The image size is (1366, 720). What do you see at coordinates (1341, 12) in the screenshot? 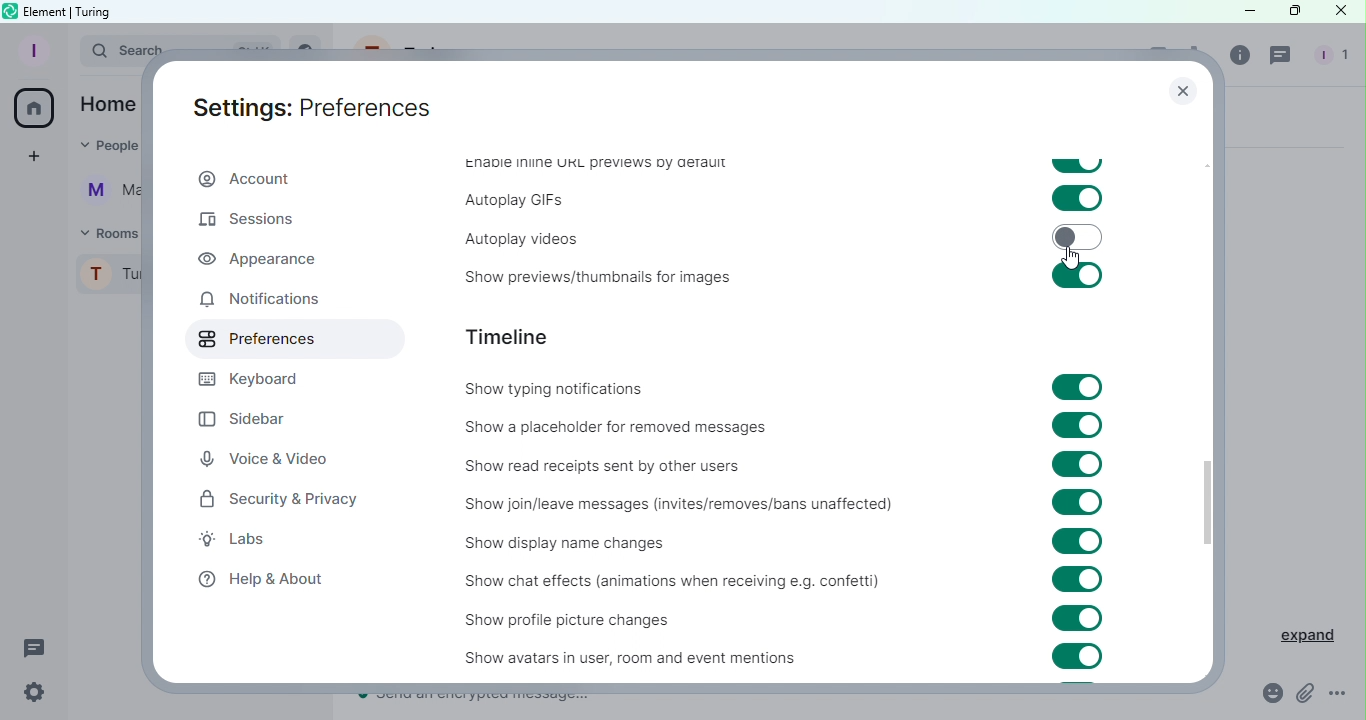
I see `Cursor` at bounding box center [1341, 12].